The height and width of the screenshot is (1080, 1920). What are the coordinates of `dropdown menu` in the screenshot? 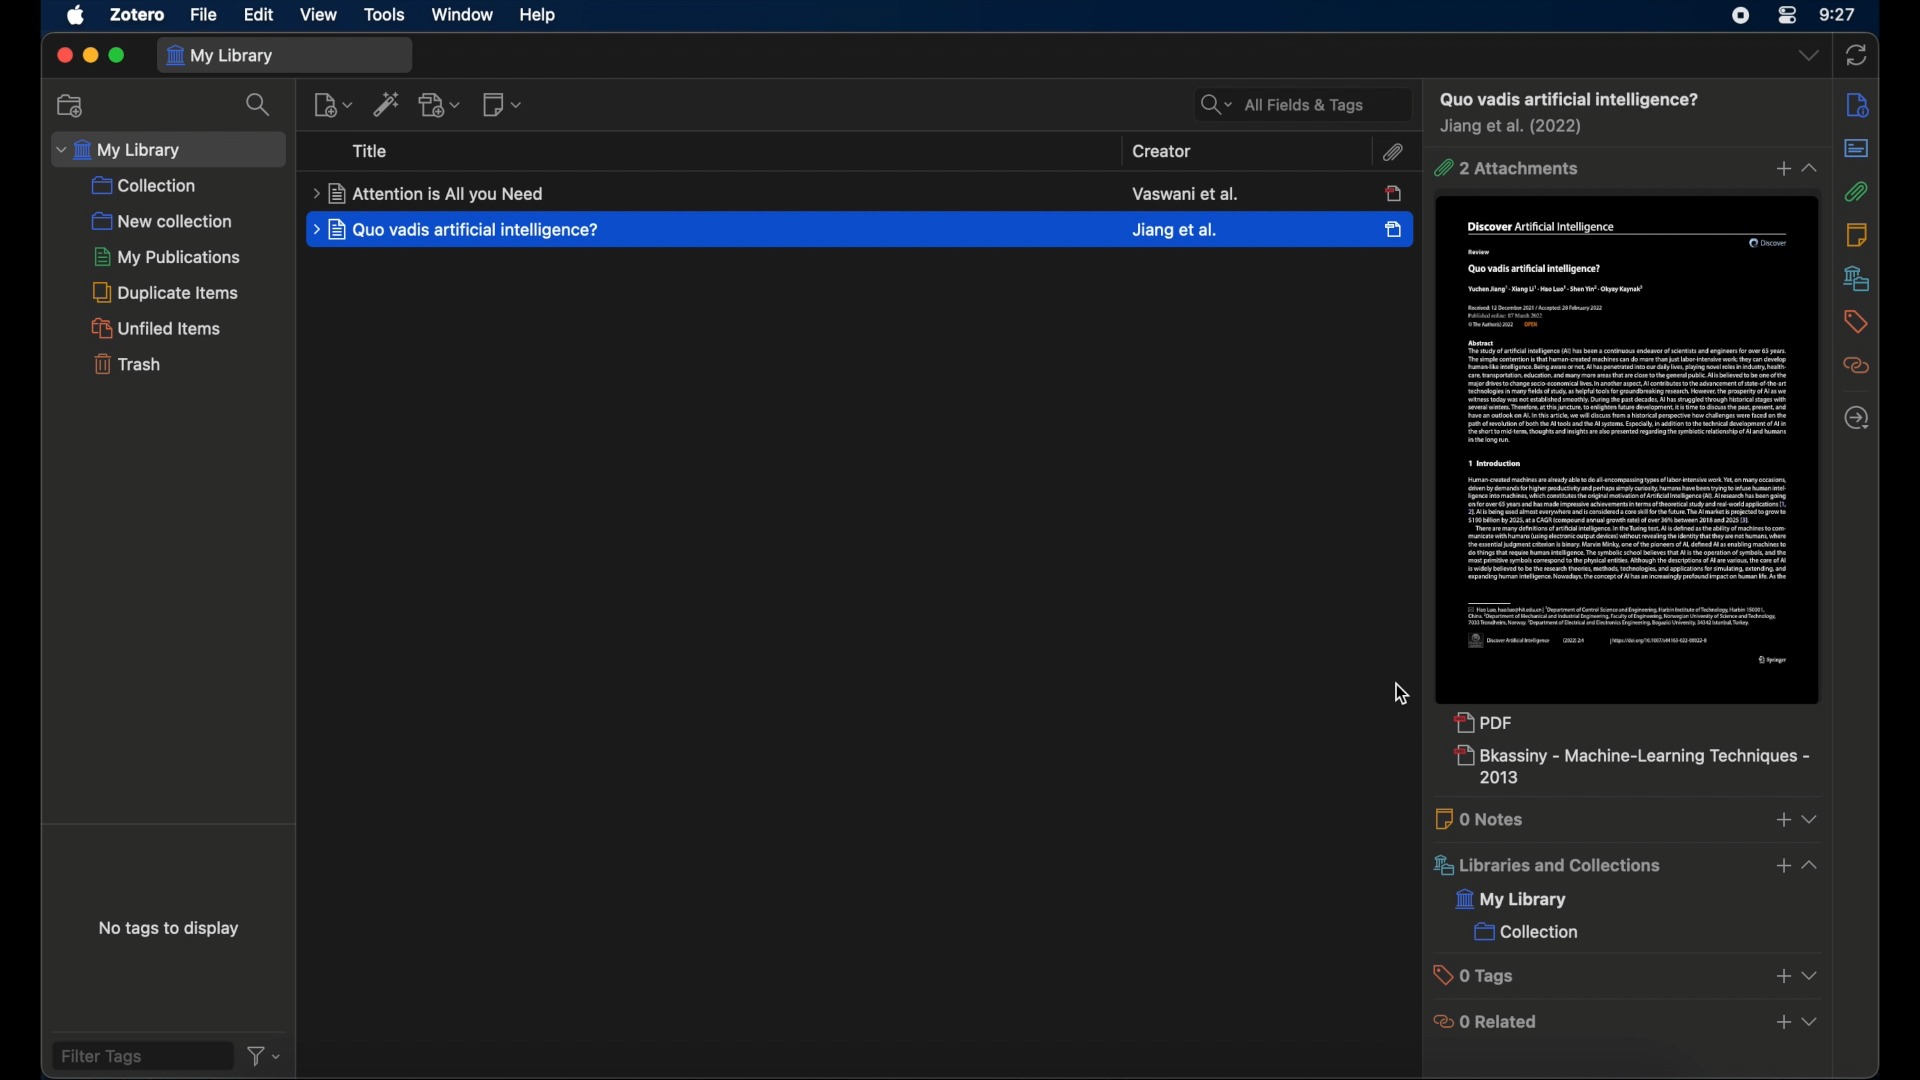 It's located at (1809, 1019).